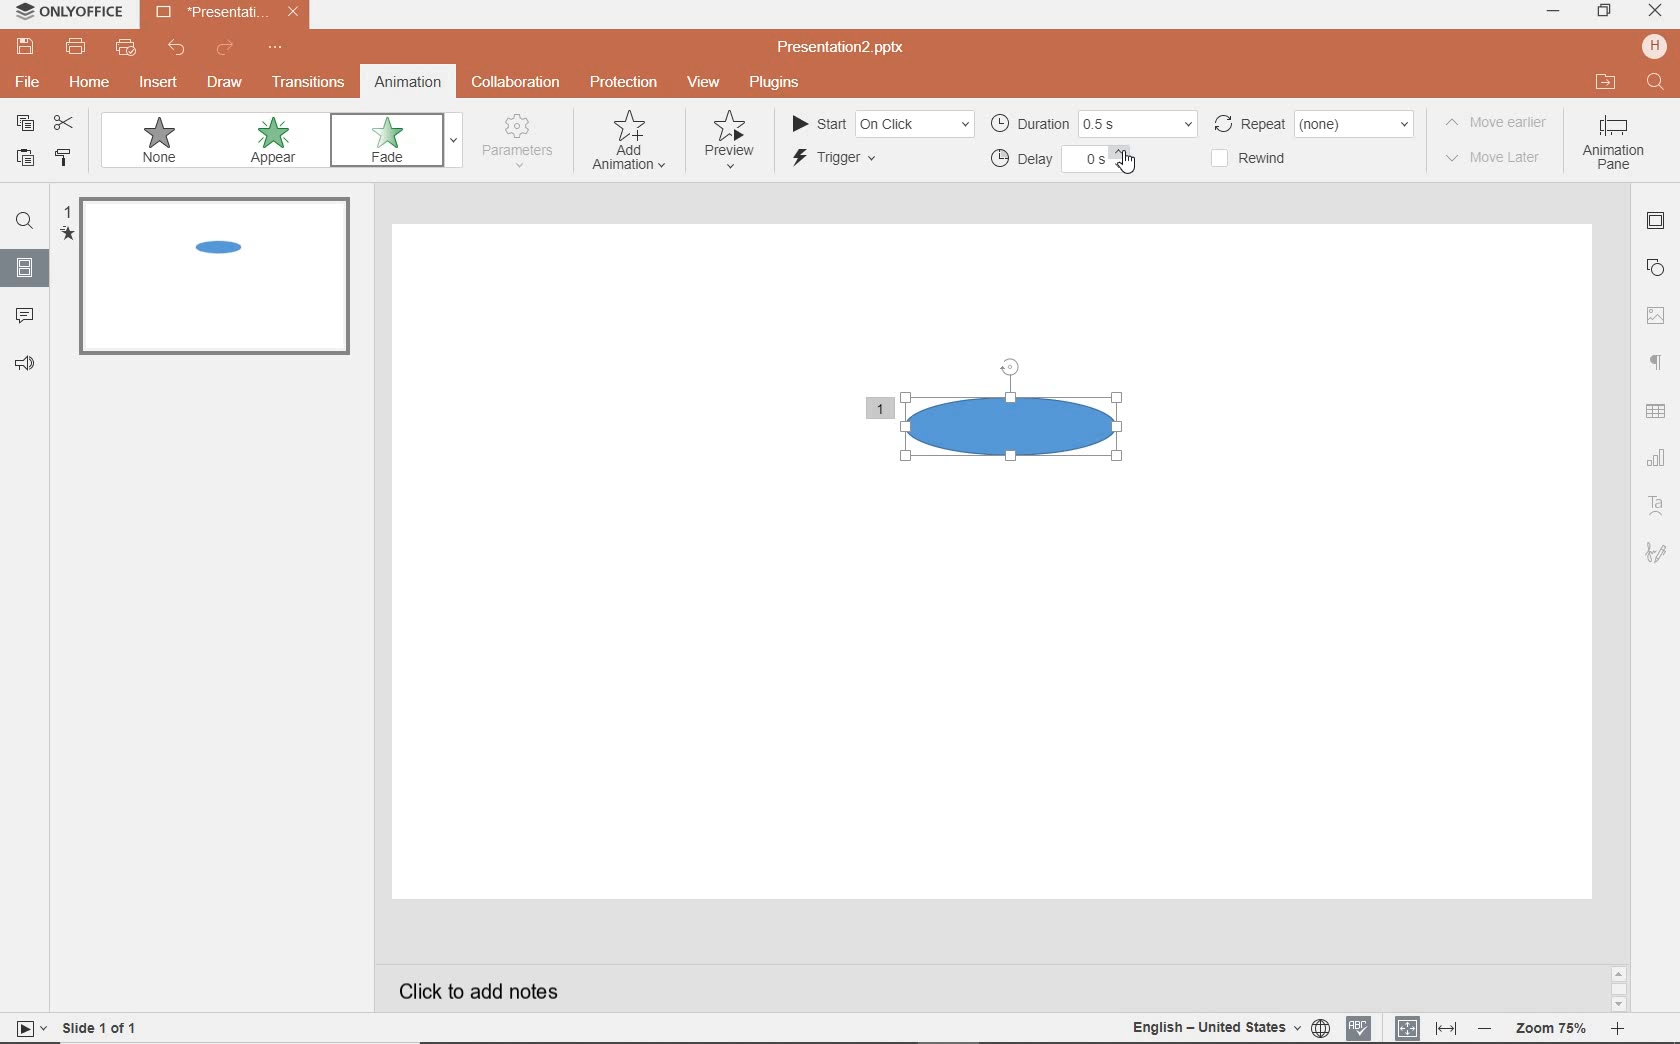  What do you see at coordinates (1426, 1028) in the screenshot?
I see `FIT TO SLIDE / FIT TO WIDTH` at bounding box center [1426, 1028].